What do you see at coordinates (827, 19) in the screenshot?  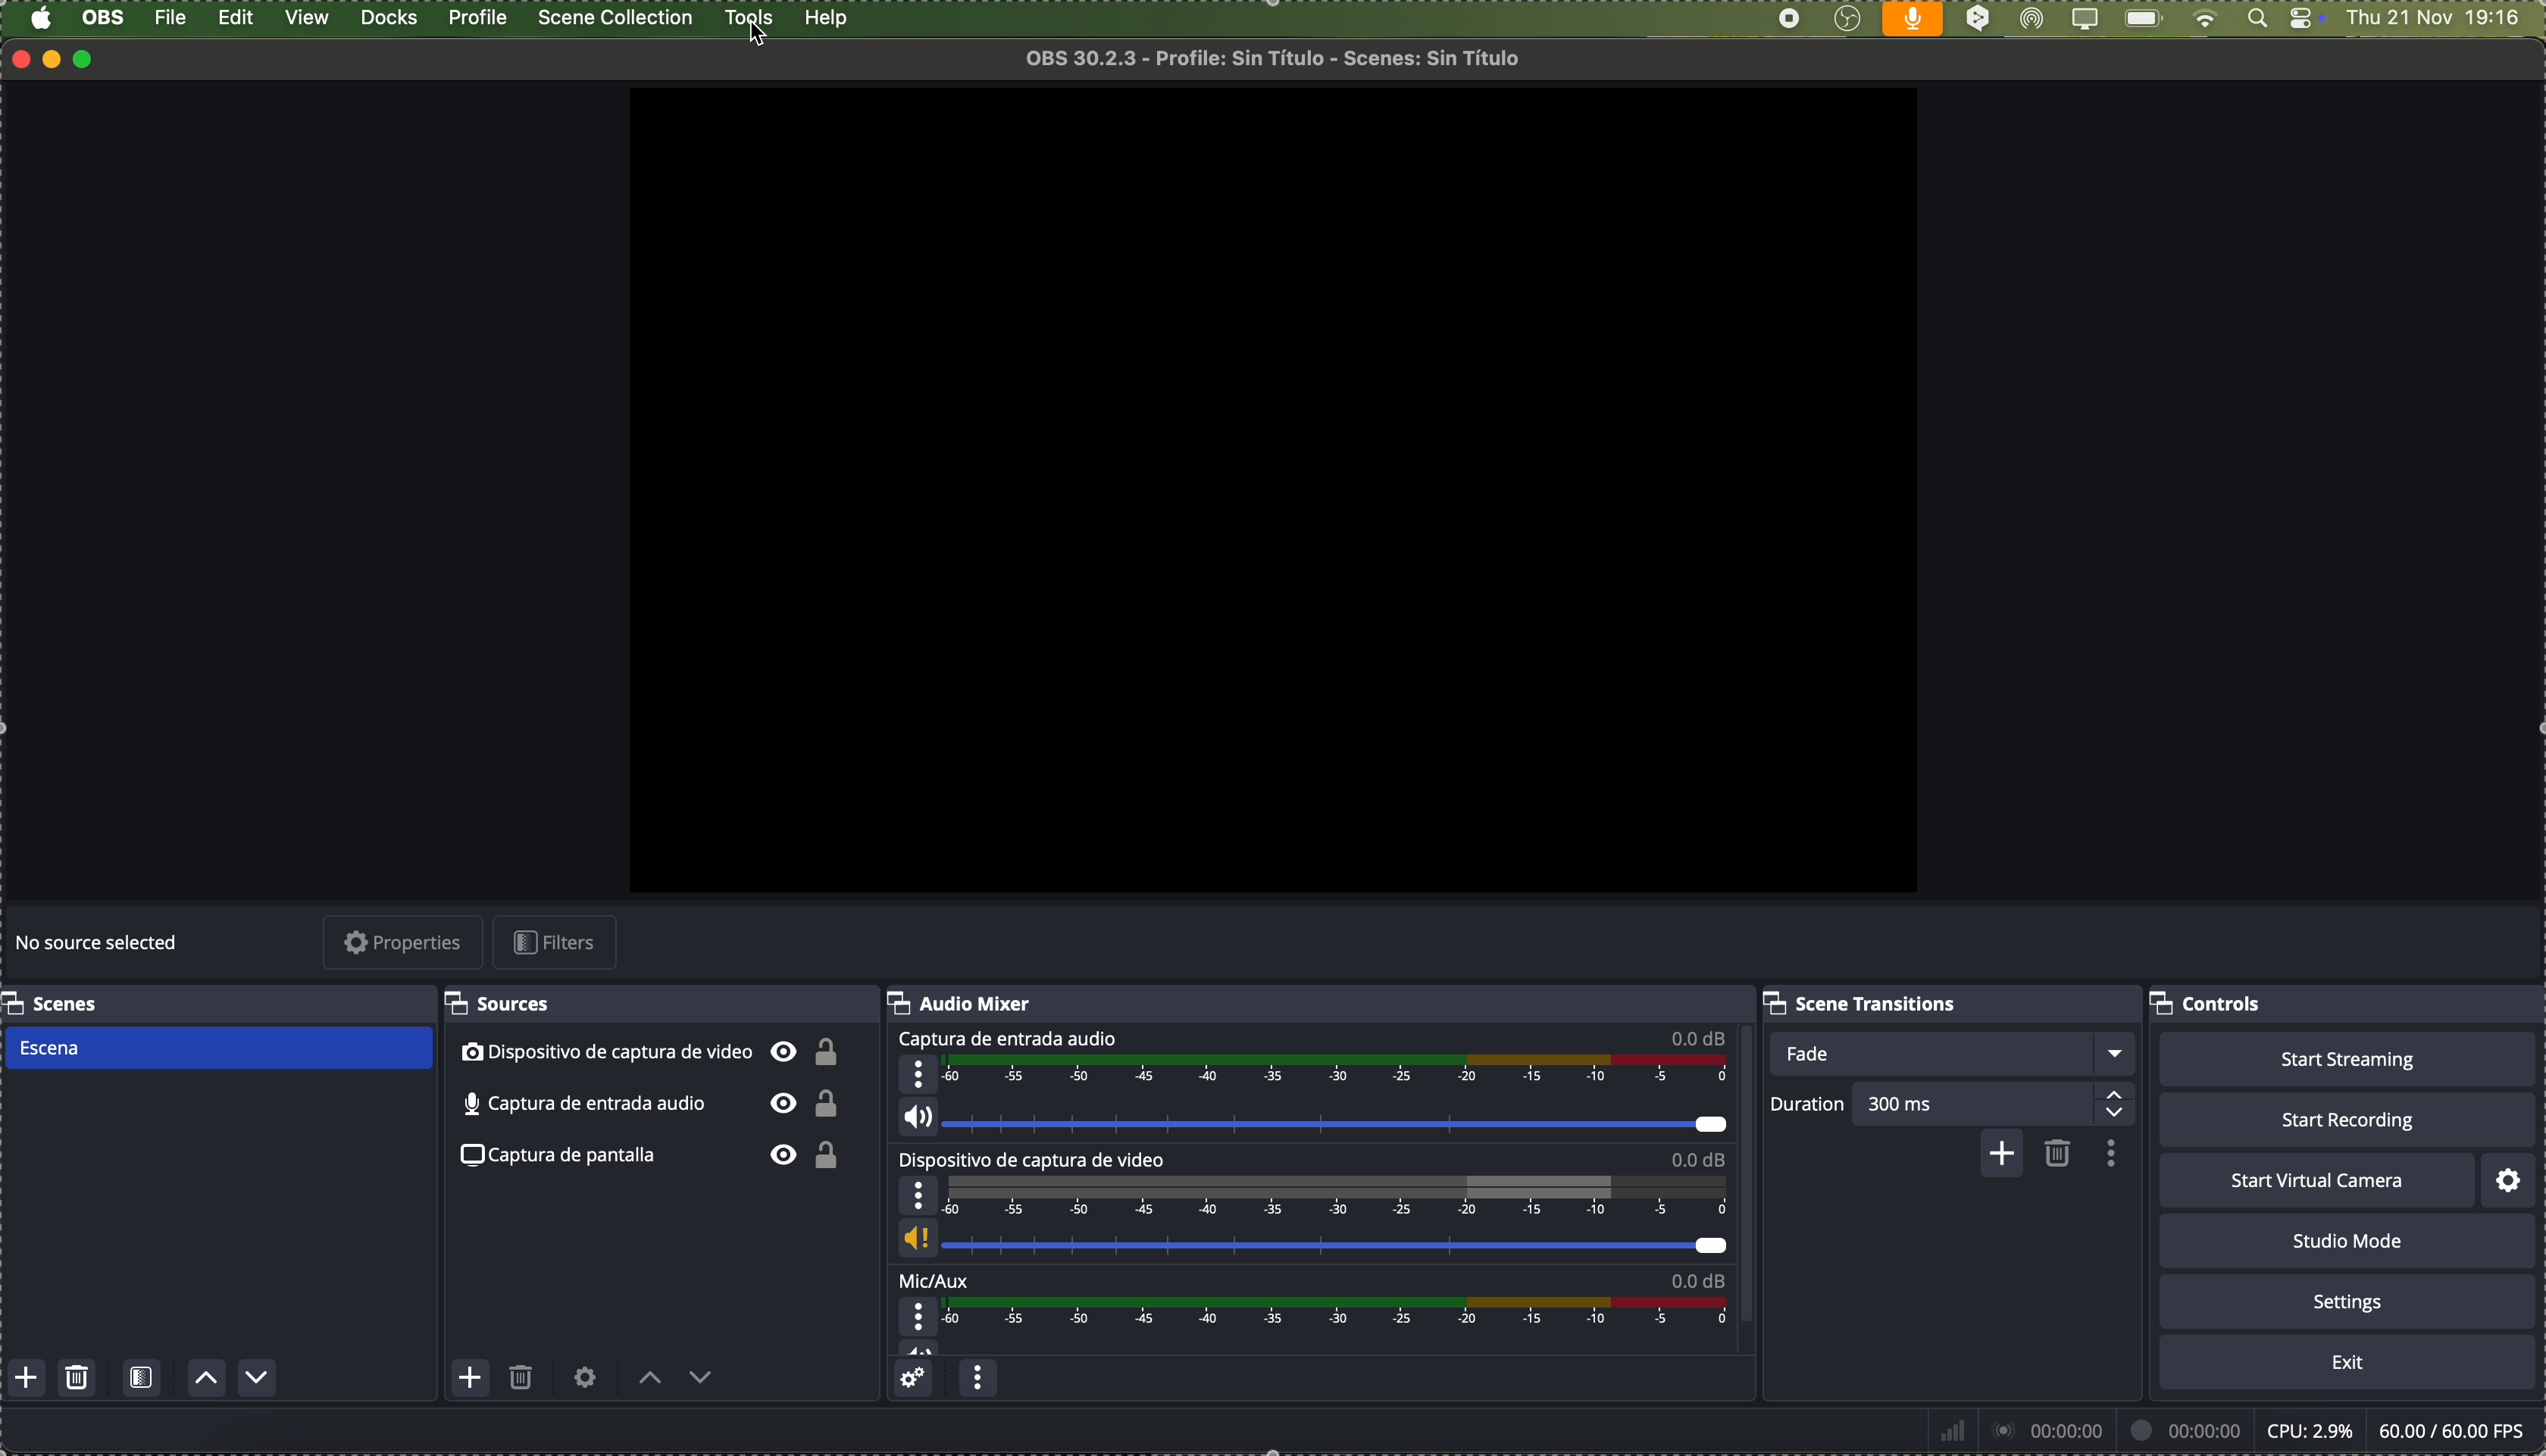 I see `help` at bounding box center [827, 19].